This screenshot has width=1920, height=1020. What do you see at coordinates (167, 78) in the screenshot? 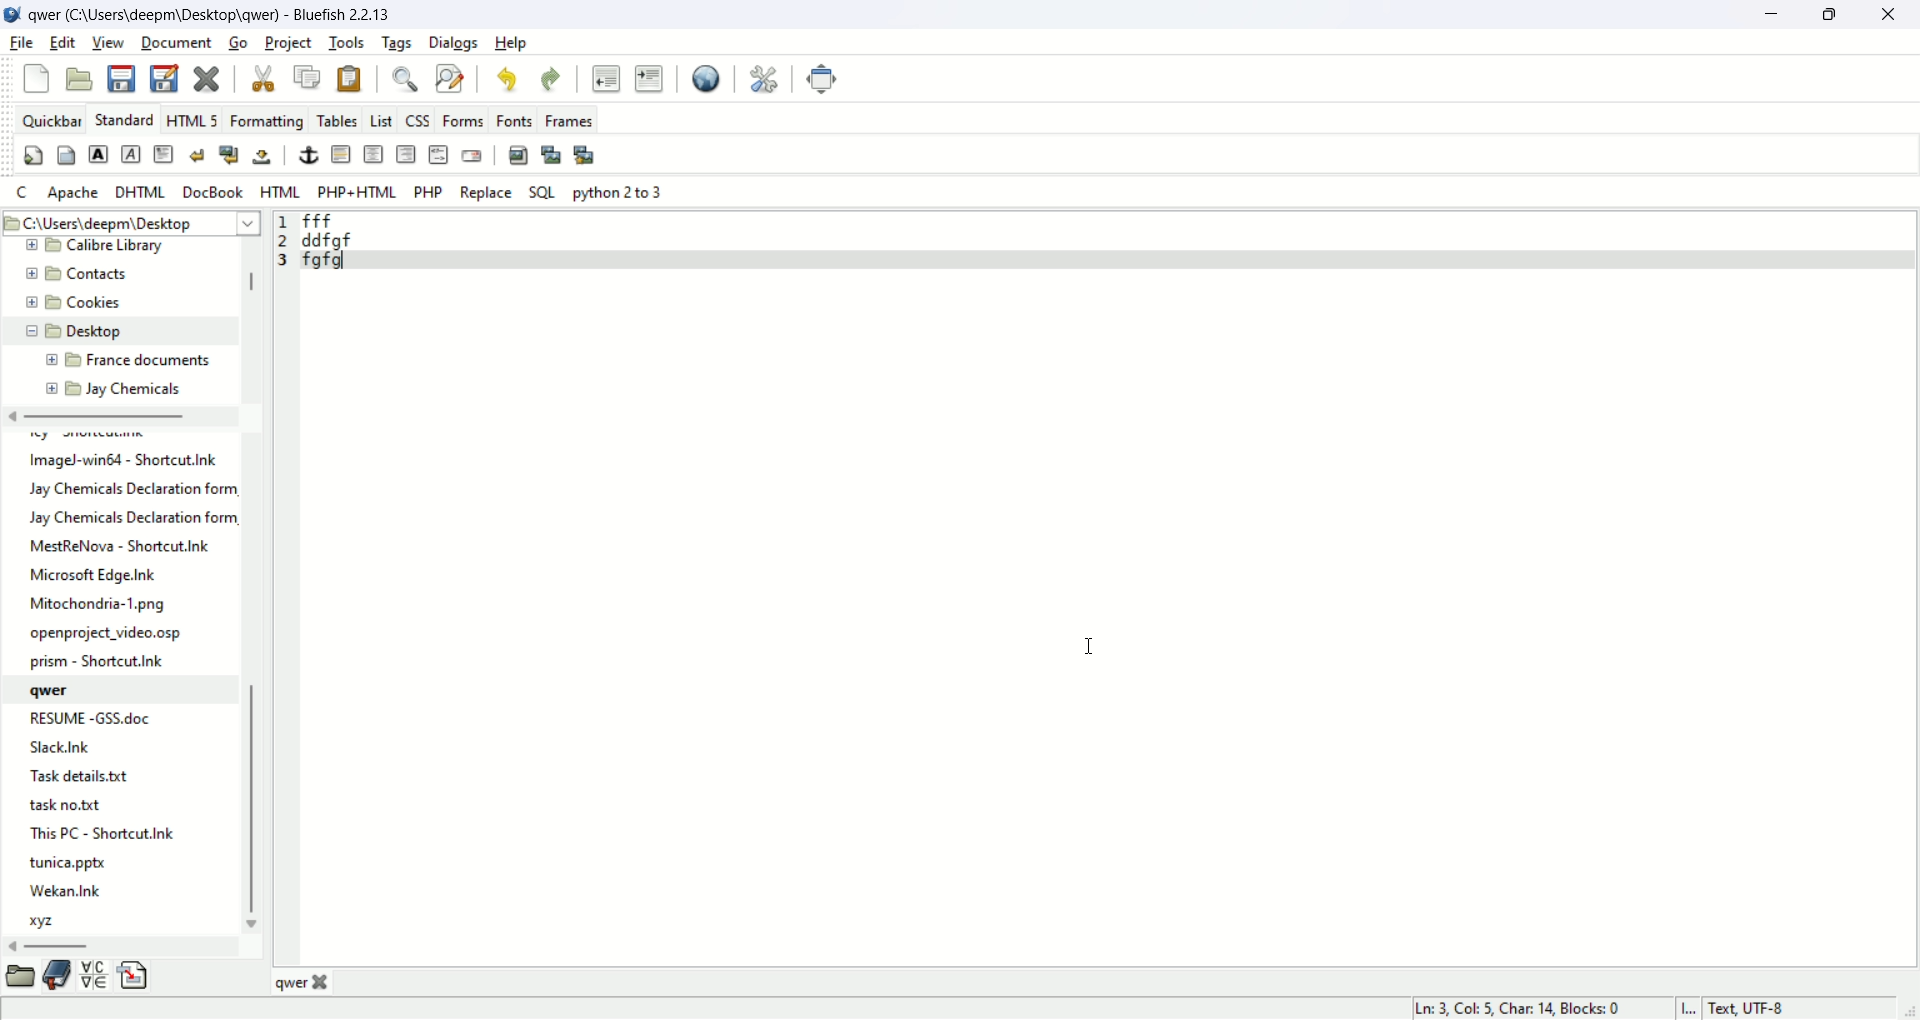
I see `save as` at bounding box center [167, 78].